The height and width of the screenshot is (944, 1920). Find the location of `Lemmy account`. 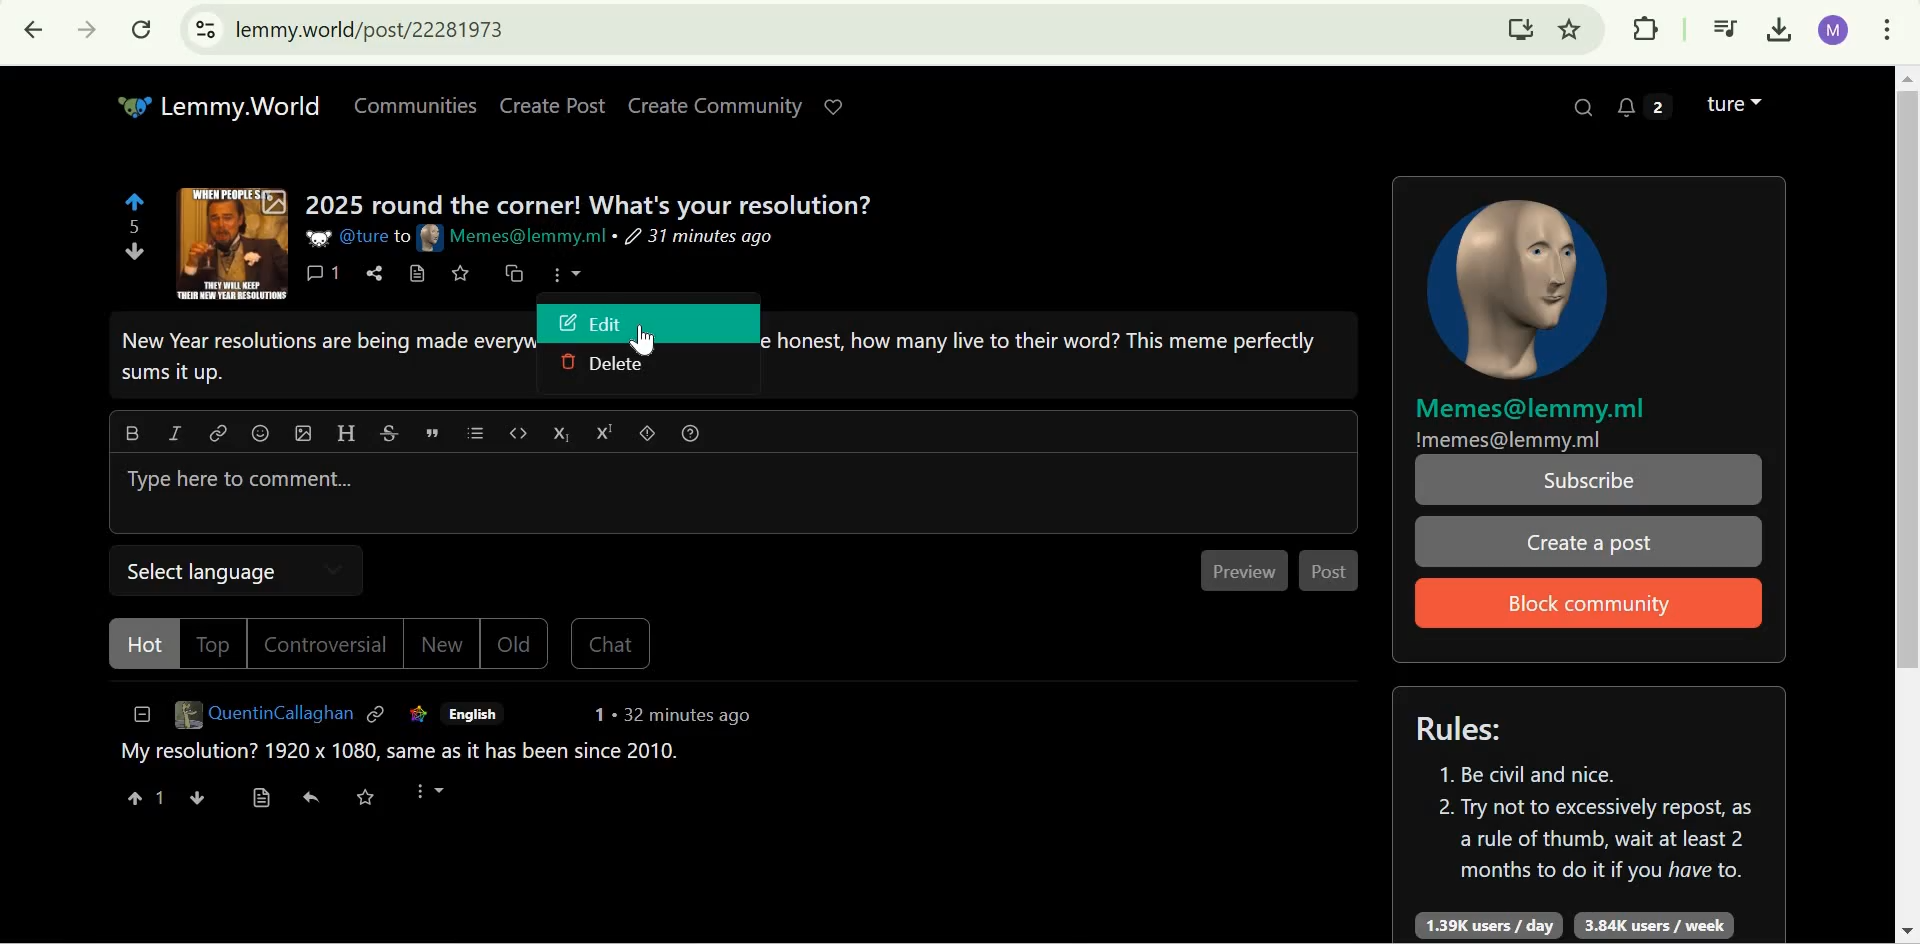

Lemmy account is located at coordinates (1734, 104).